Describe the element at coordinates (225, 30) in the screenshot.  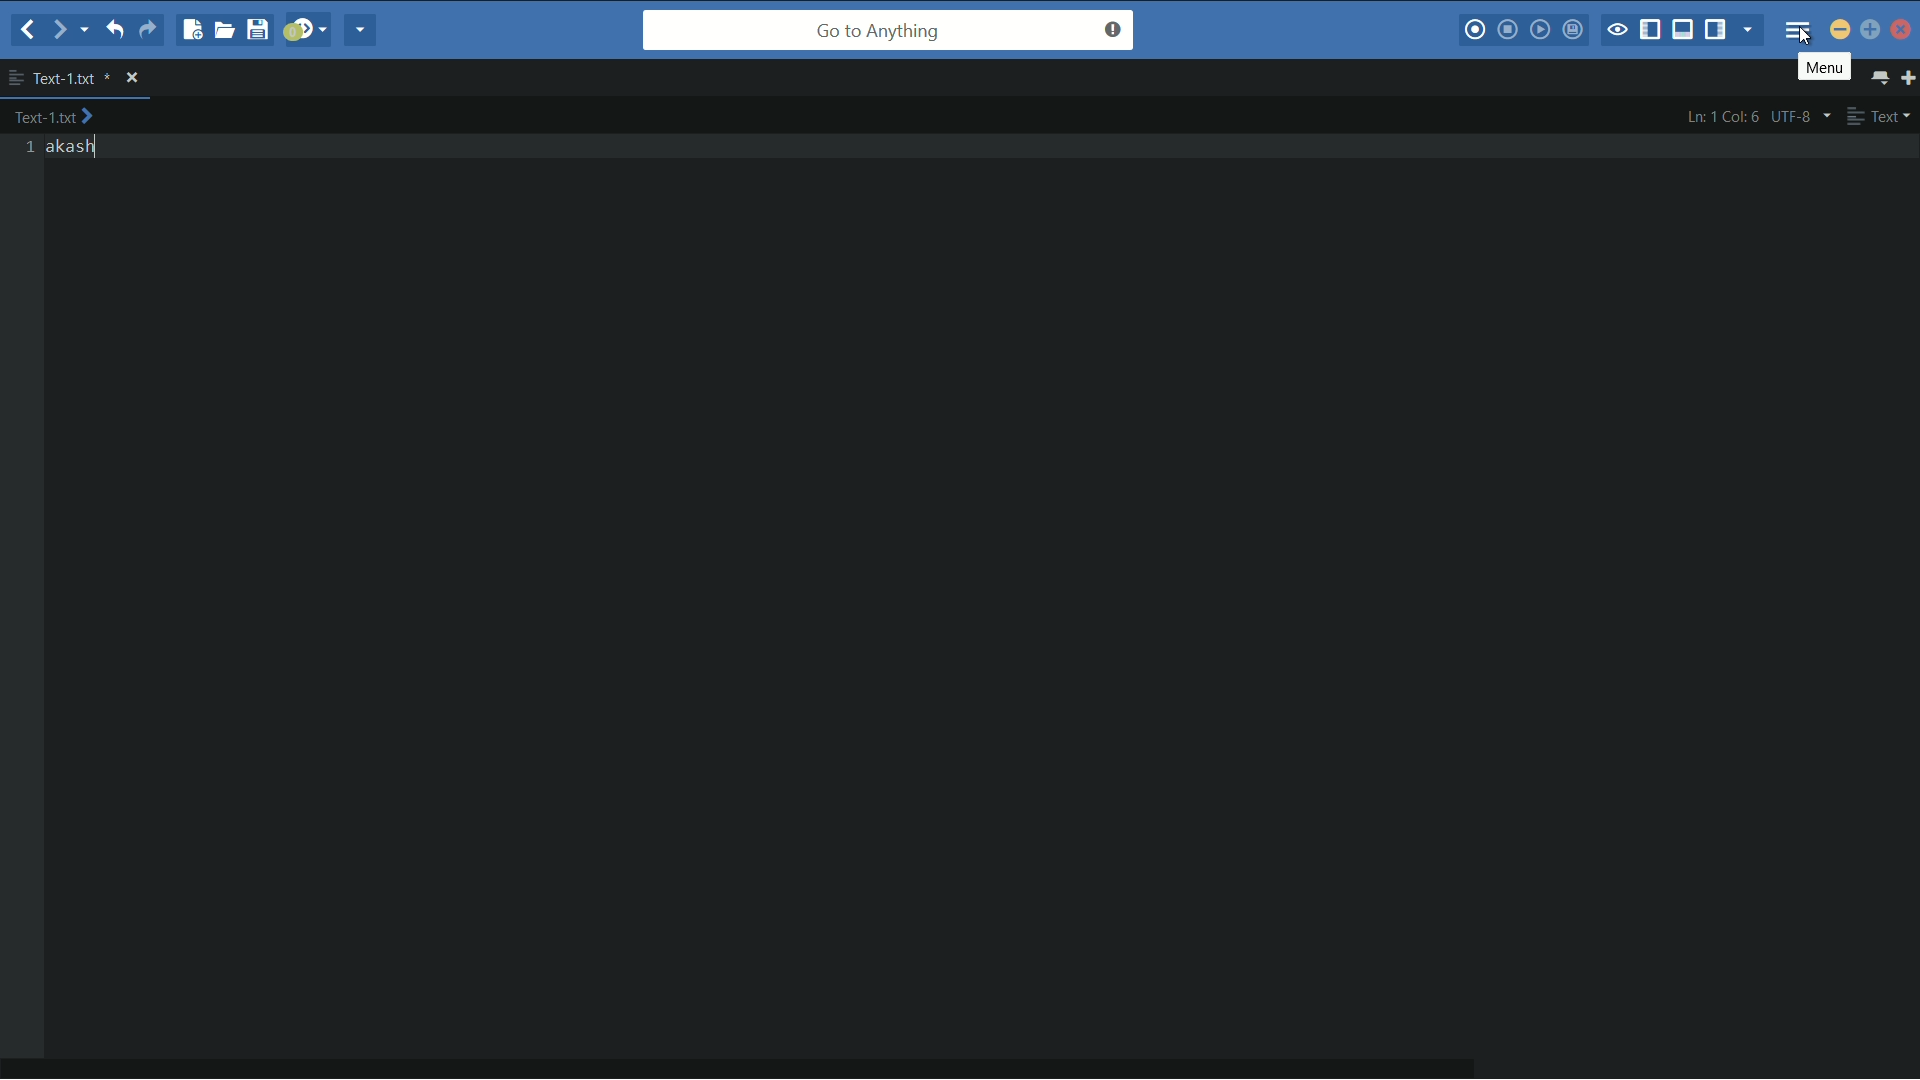
I see `open file` at that location.